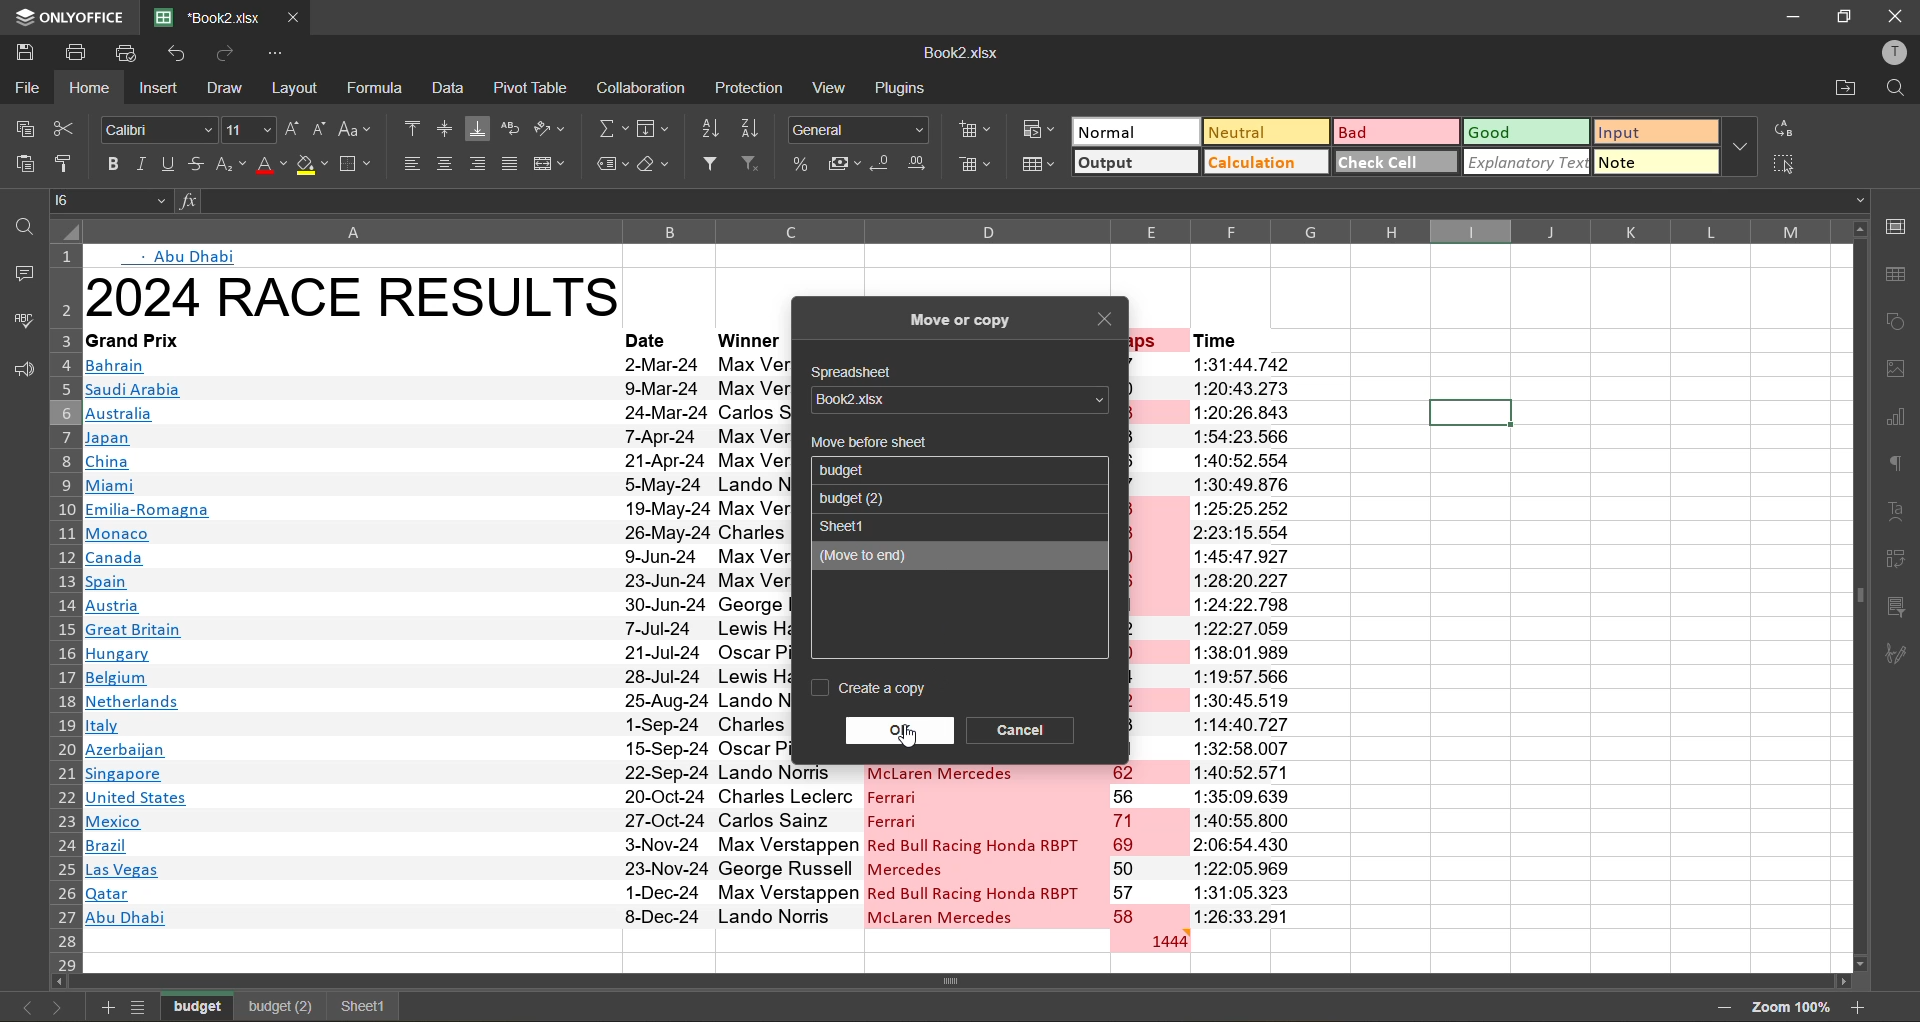 This screenshot has width=1920, height=1022. I want to click on open location, so click(1846, 90).